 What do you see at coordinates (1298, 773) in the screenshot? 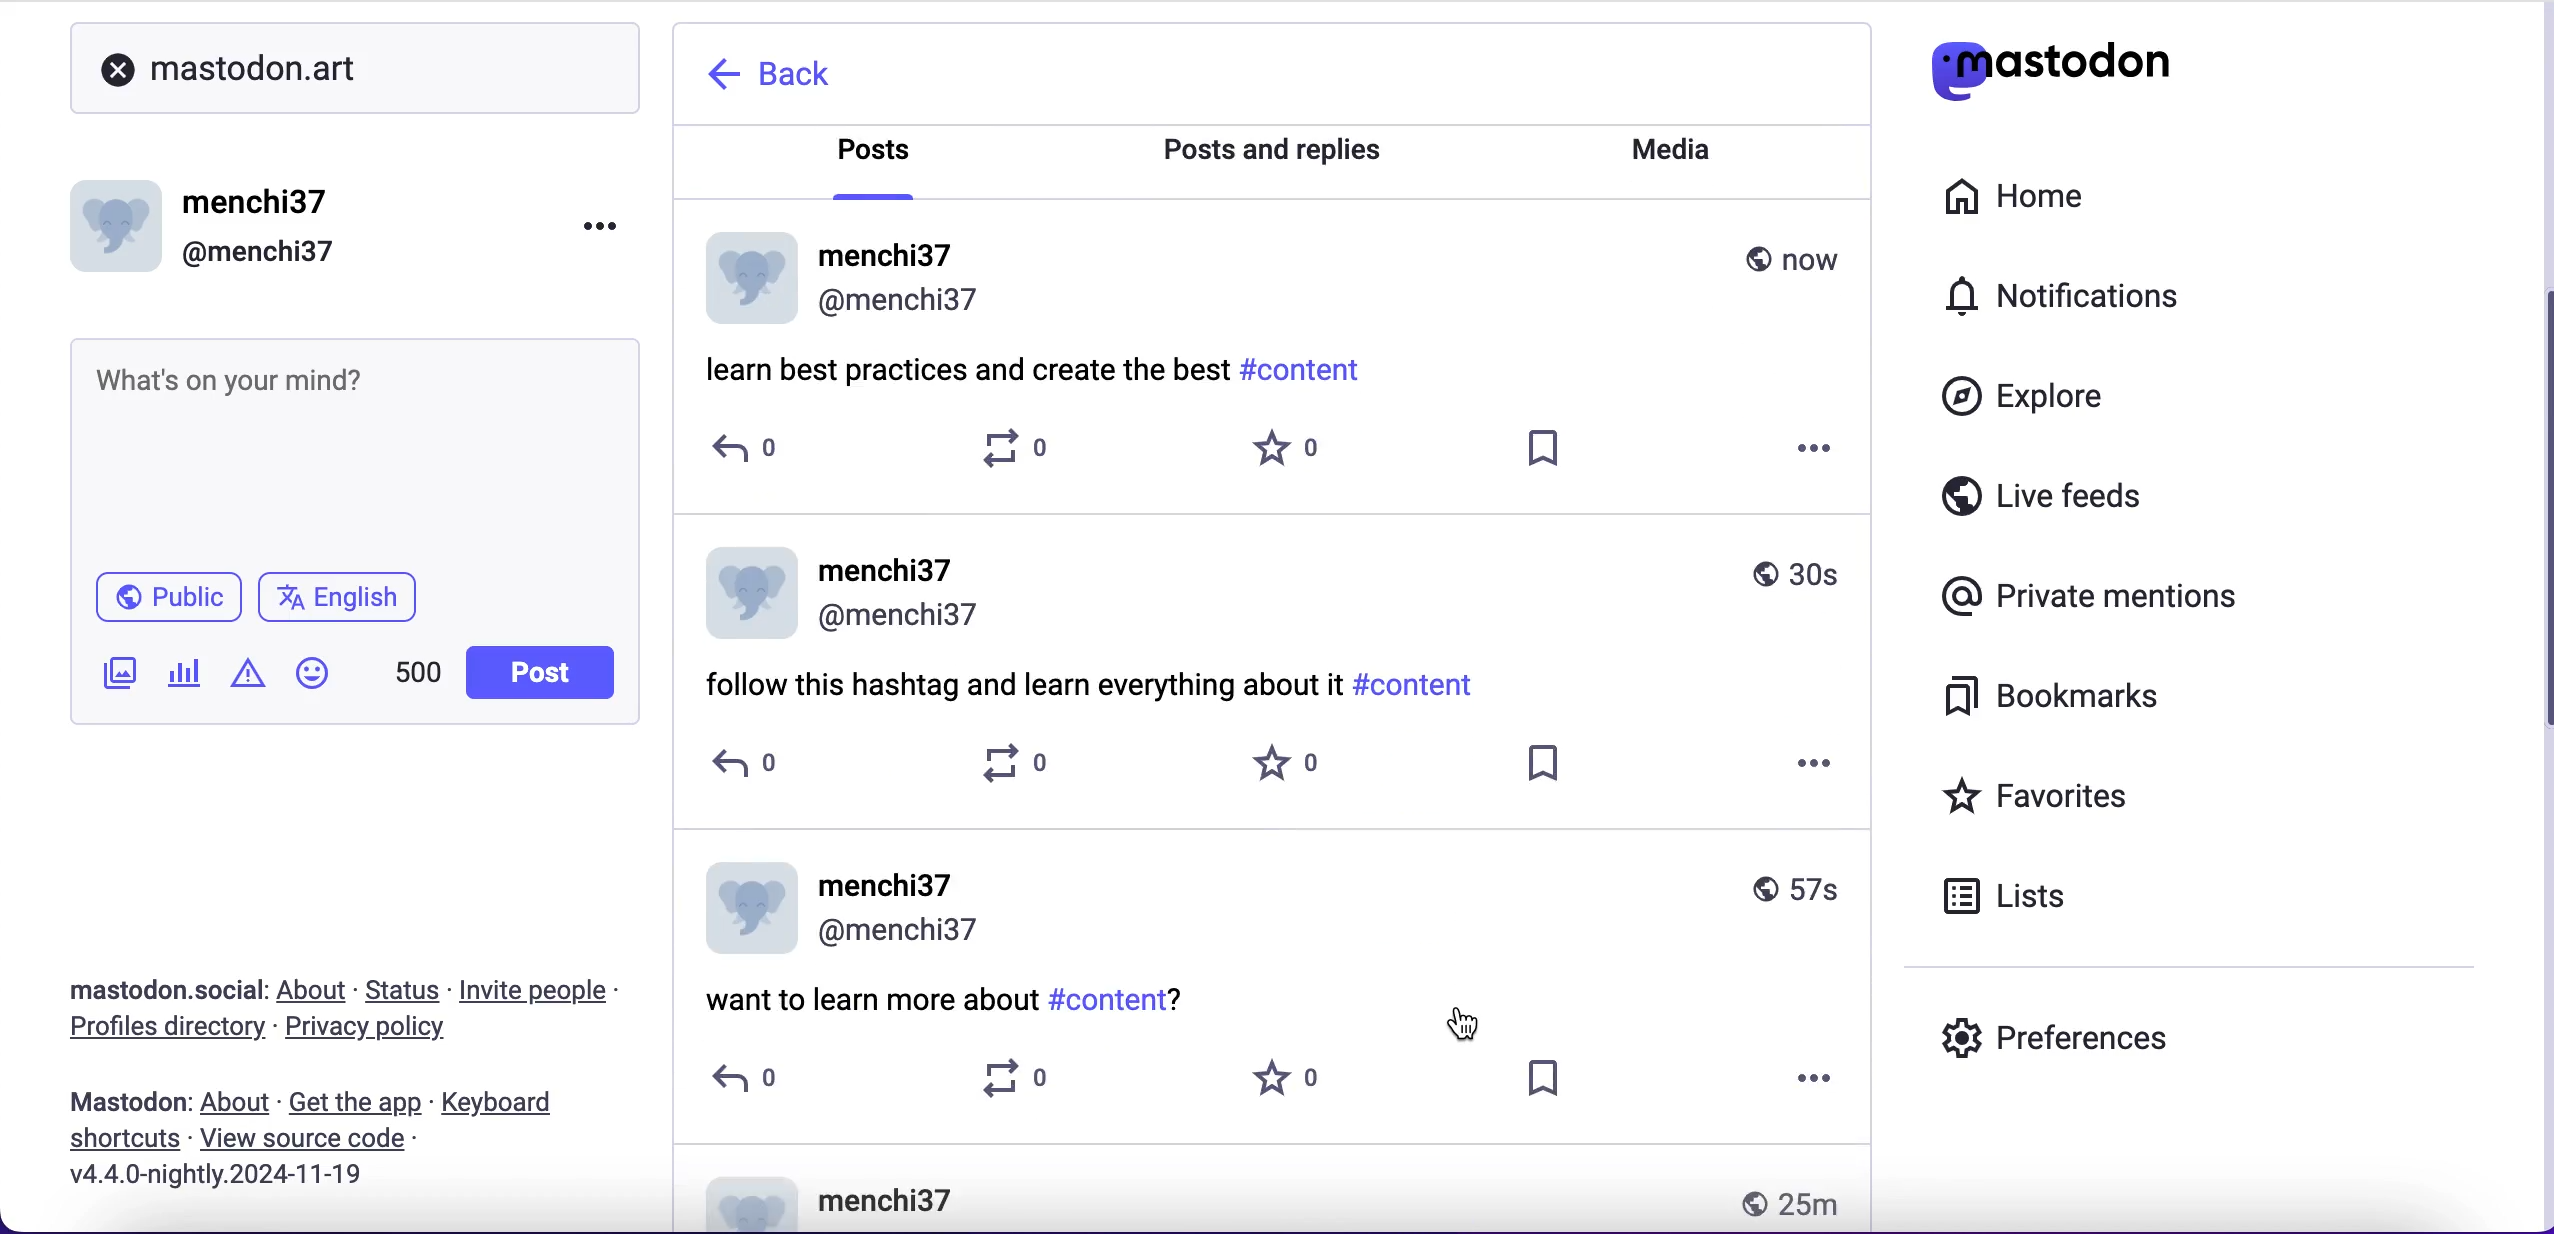
I see `0 favorites` at bounding box center [1298, 773].